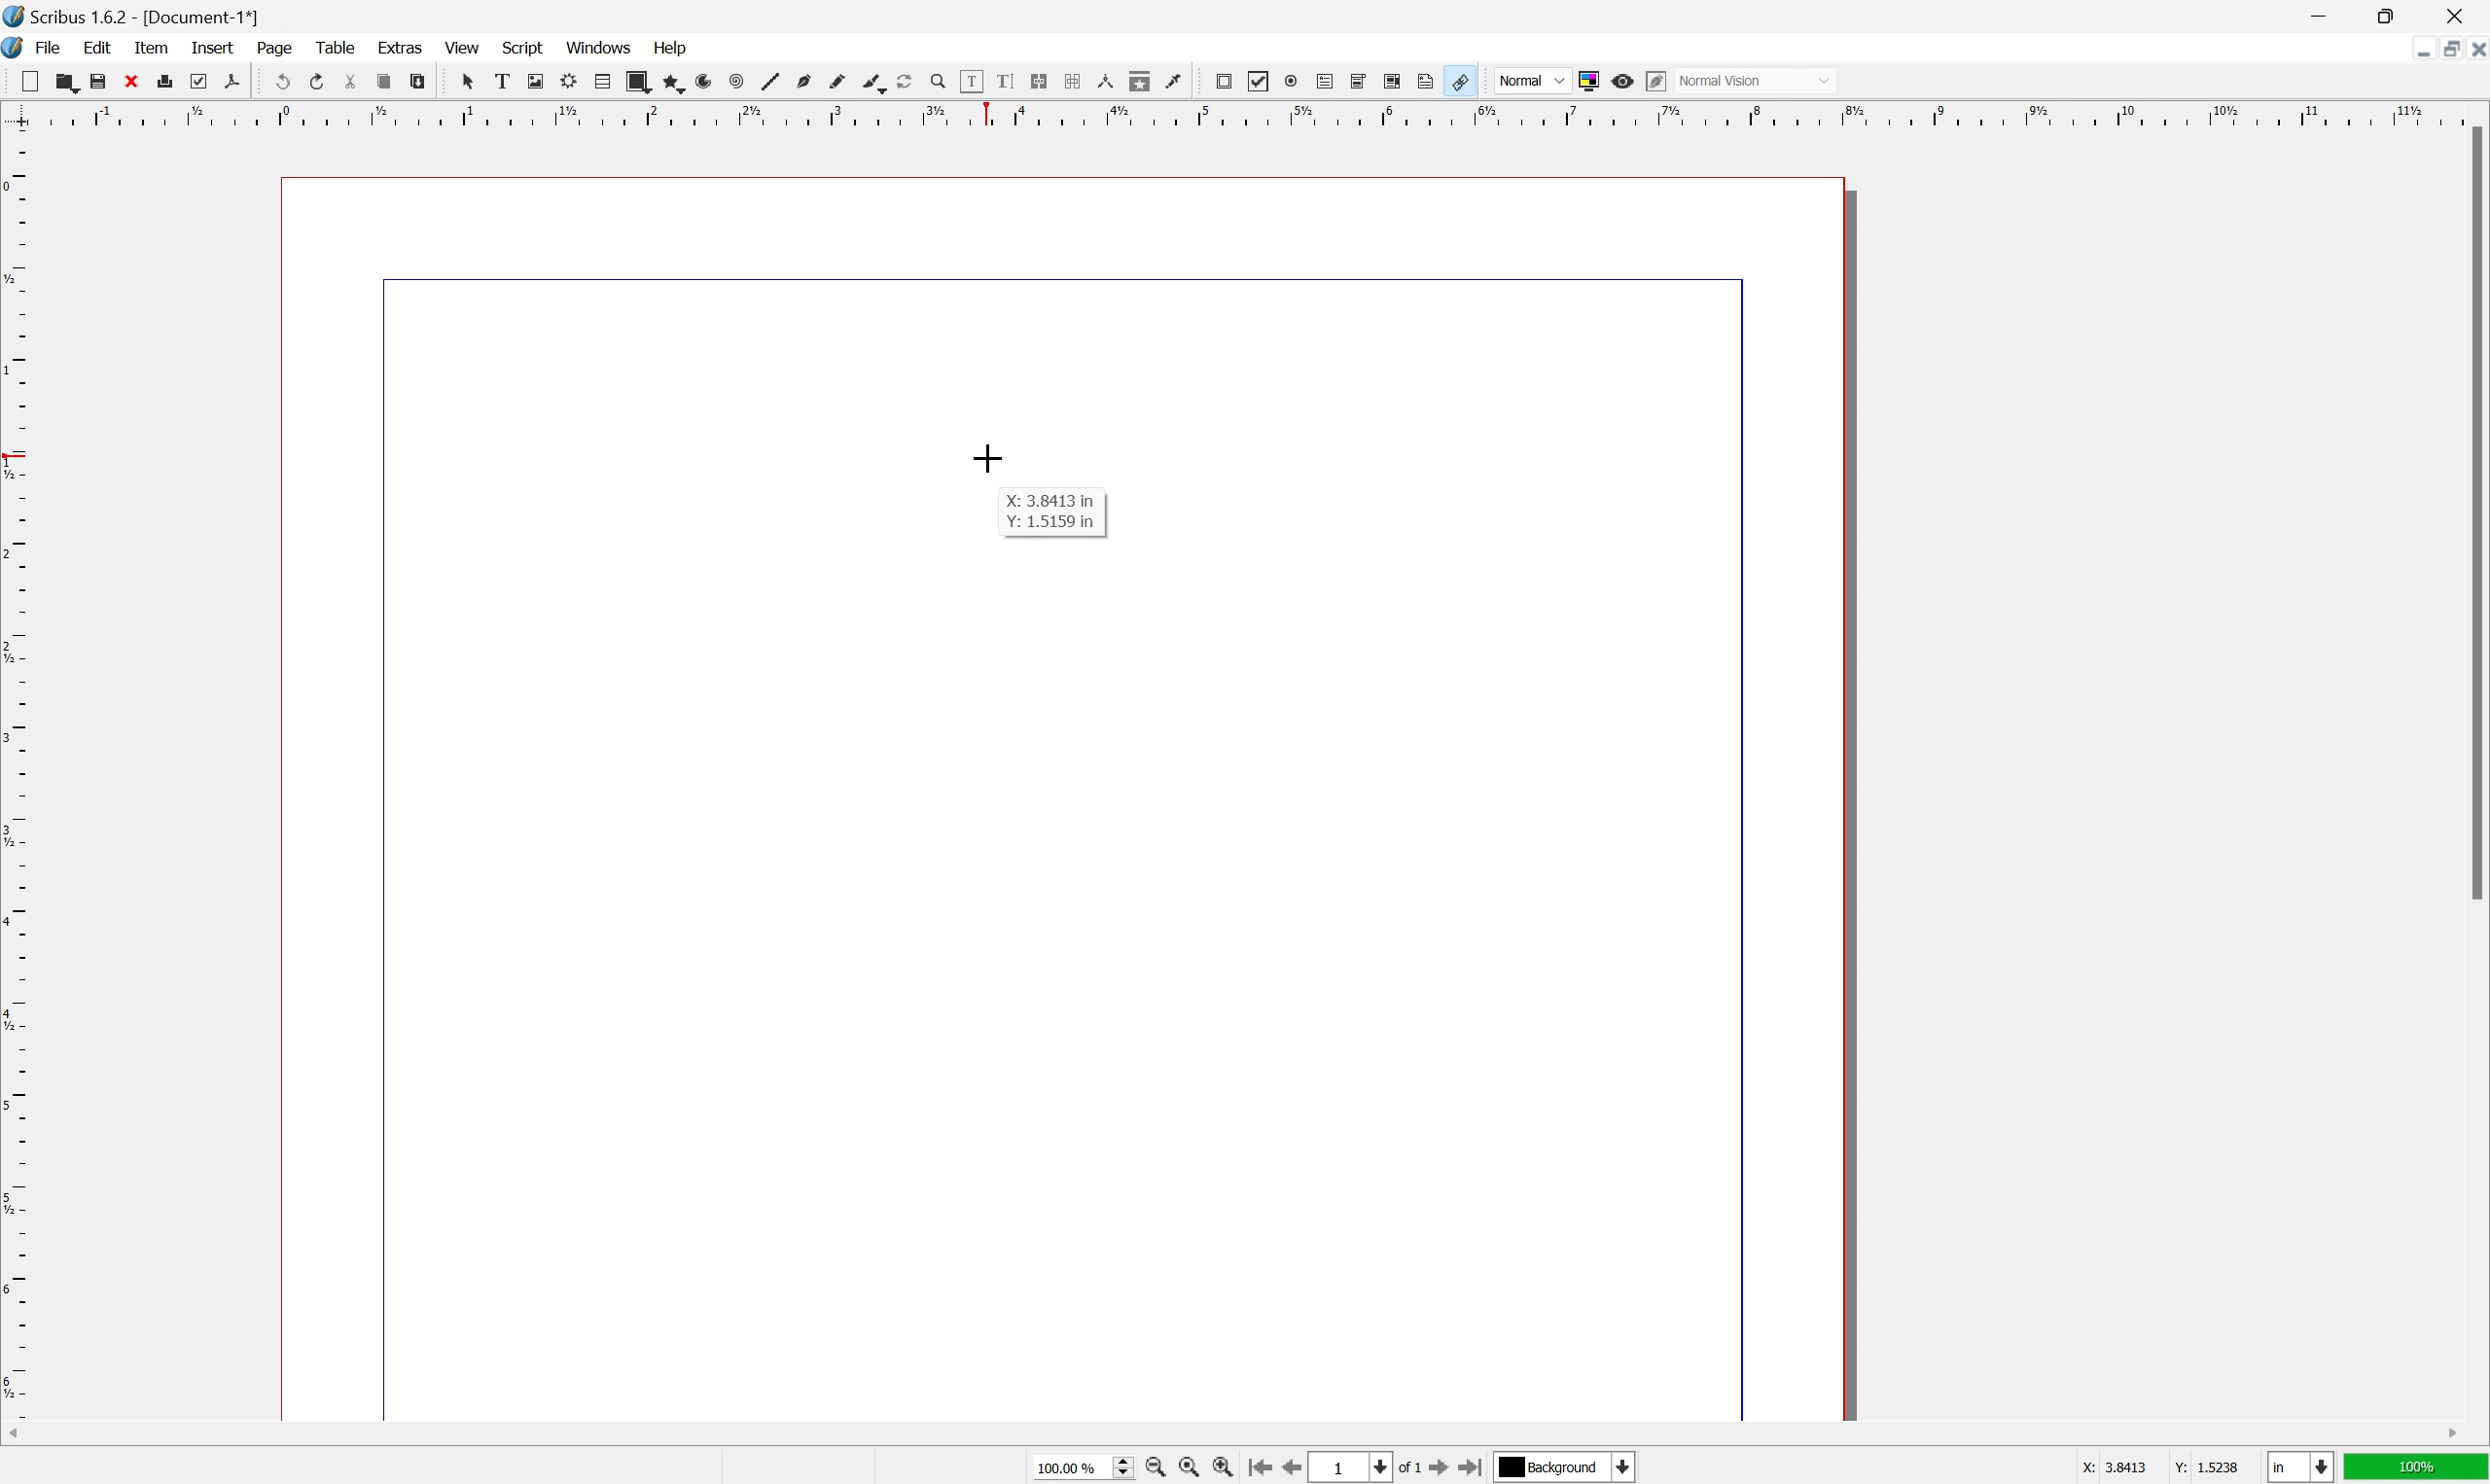 The width and height of the screenshot is (2490, 1484). Describe the element at coordinates (1073, 81) in the screenshot. I see `unlink text frames` at that location.